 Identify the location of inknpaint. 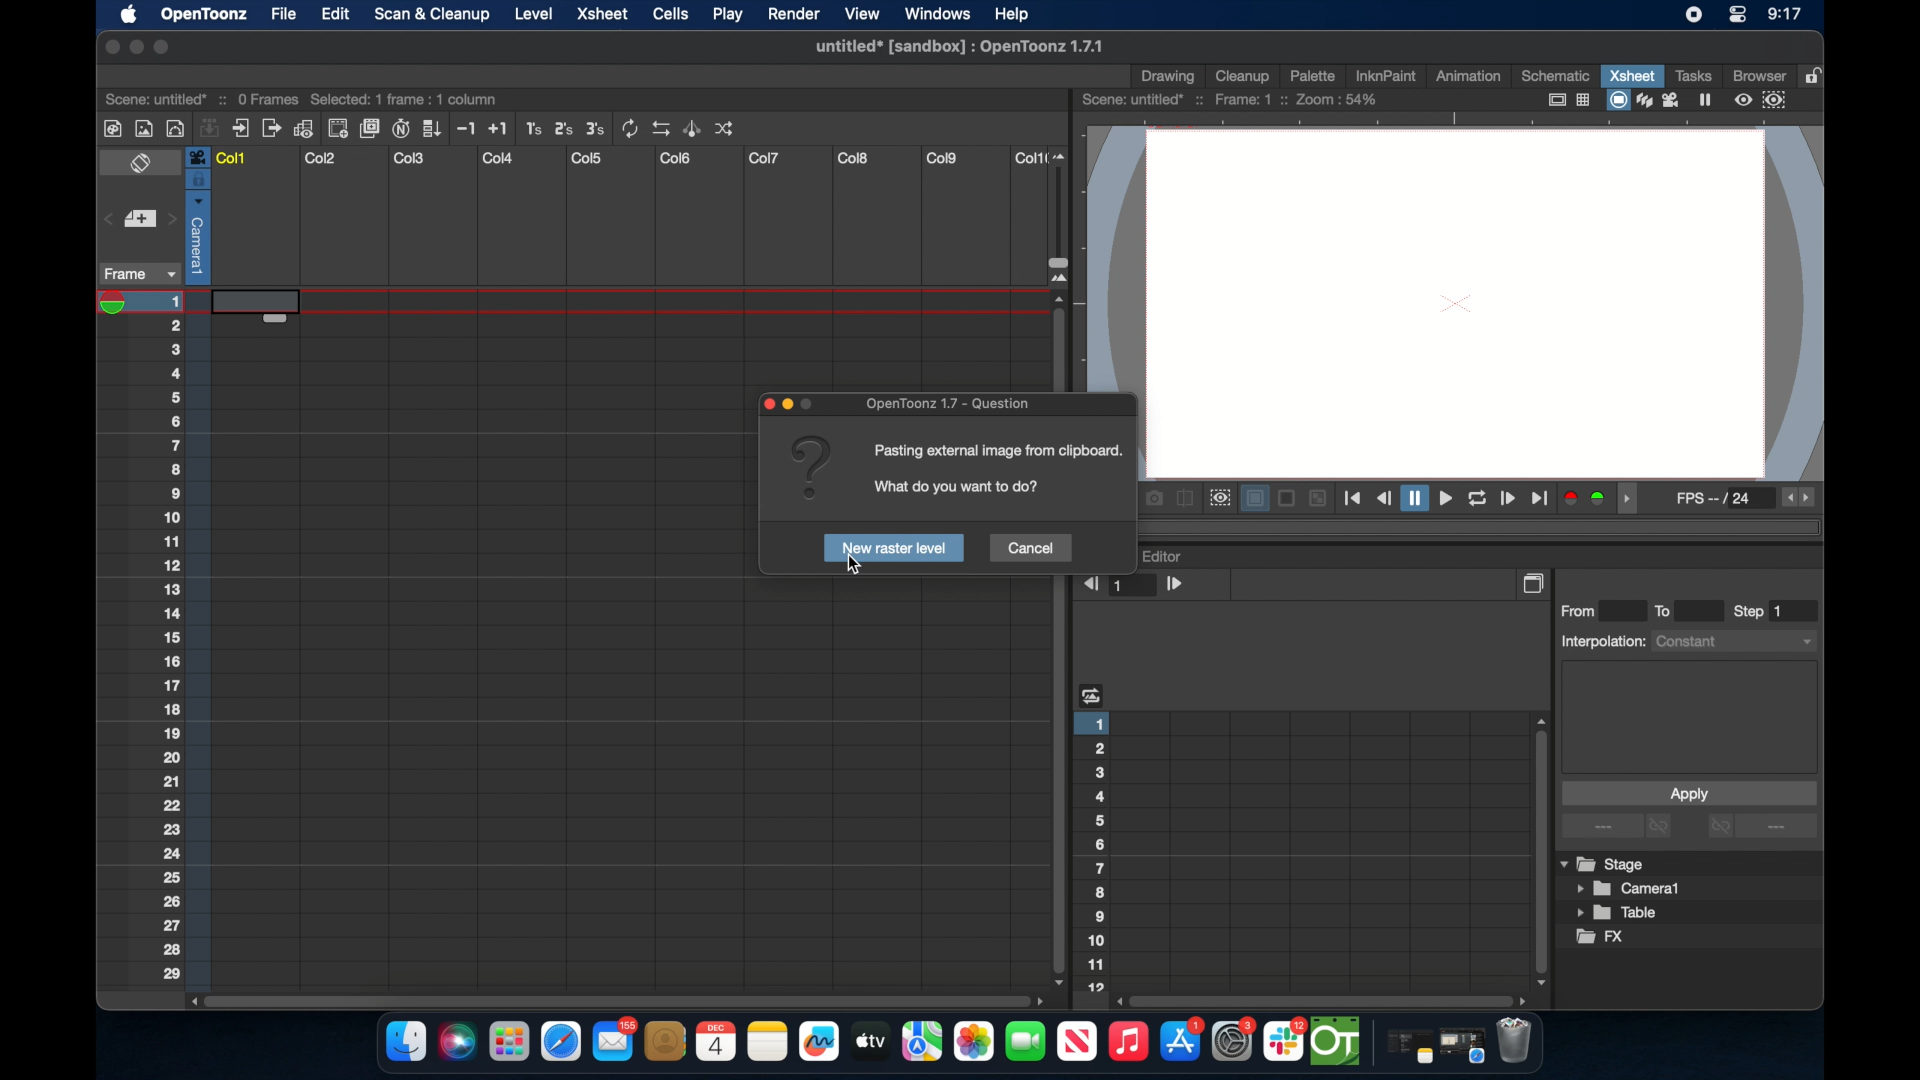
(1385, 75).